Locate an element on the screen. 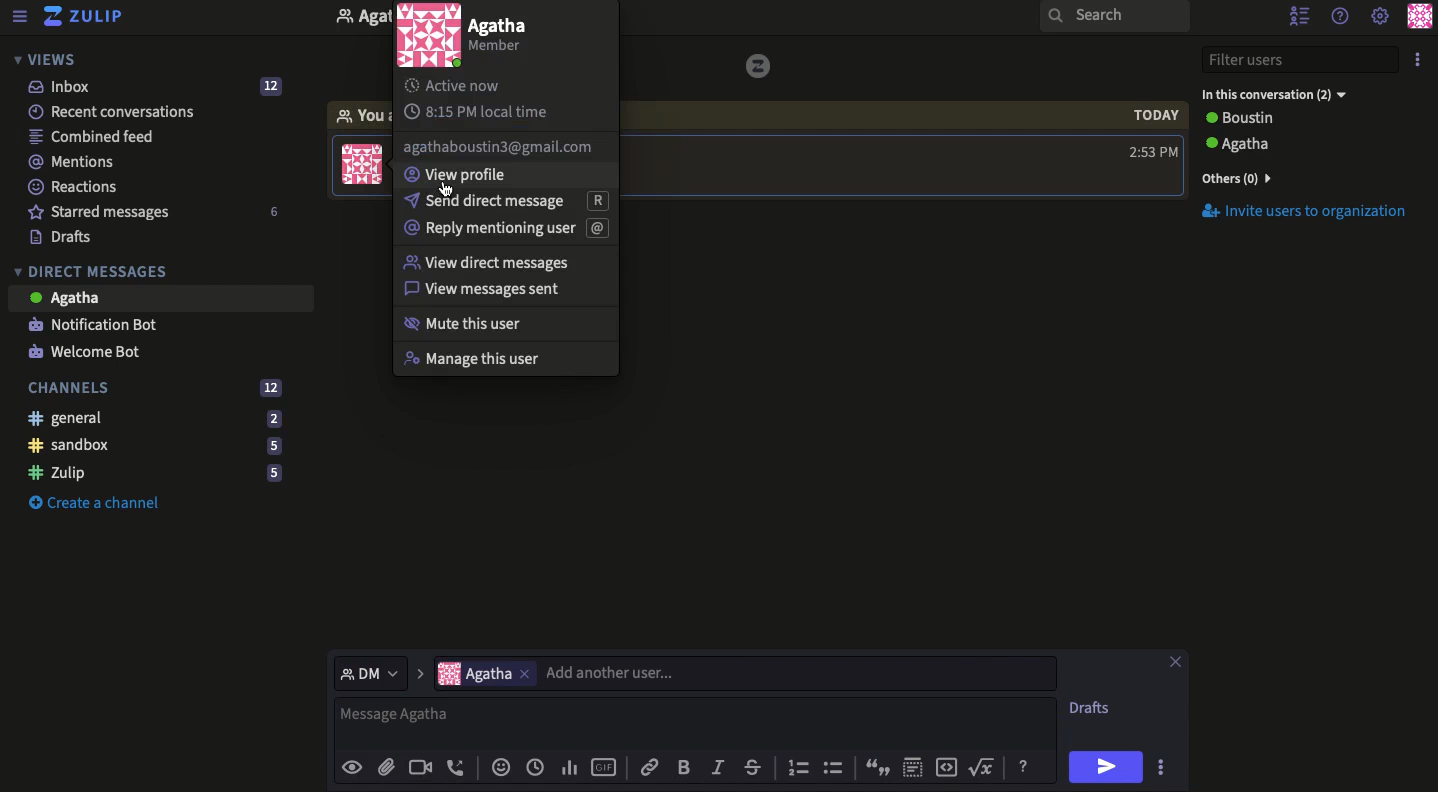 The width and height of the screenshot is (1438, 792). Link is located at coordinates (648, 767).